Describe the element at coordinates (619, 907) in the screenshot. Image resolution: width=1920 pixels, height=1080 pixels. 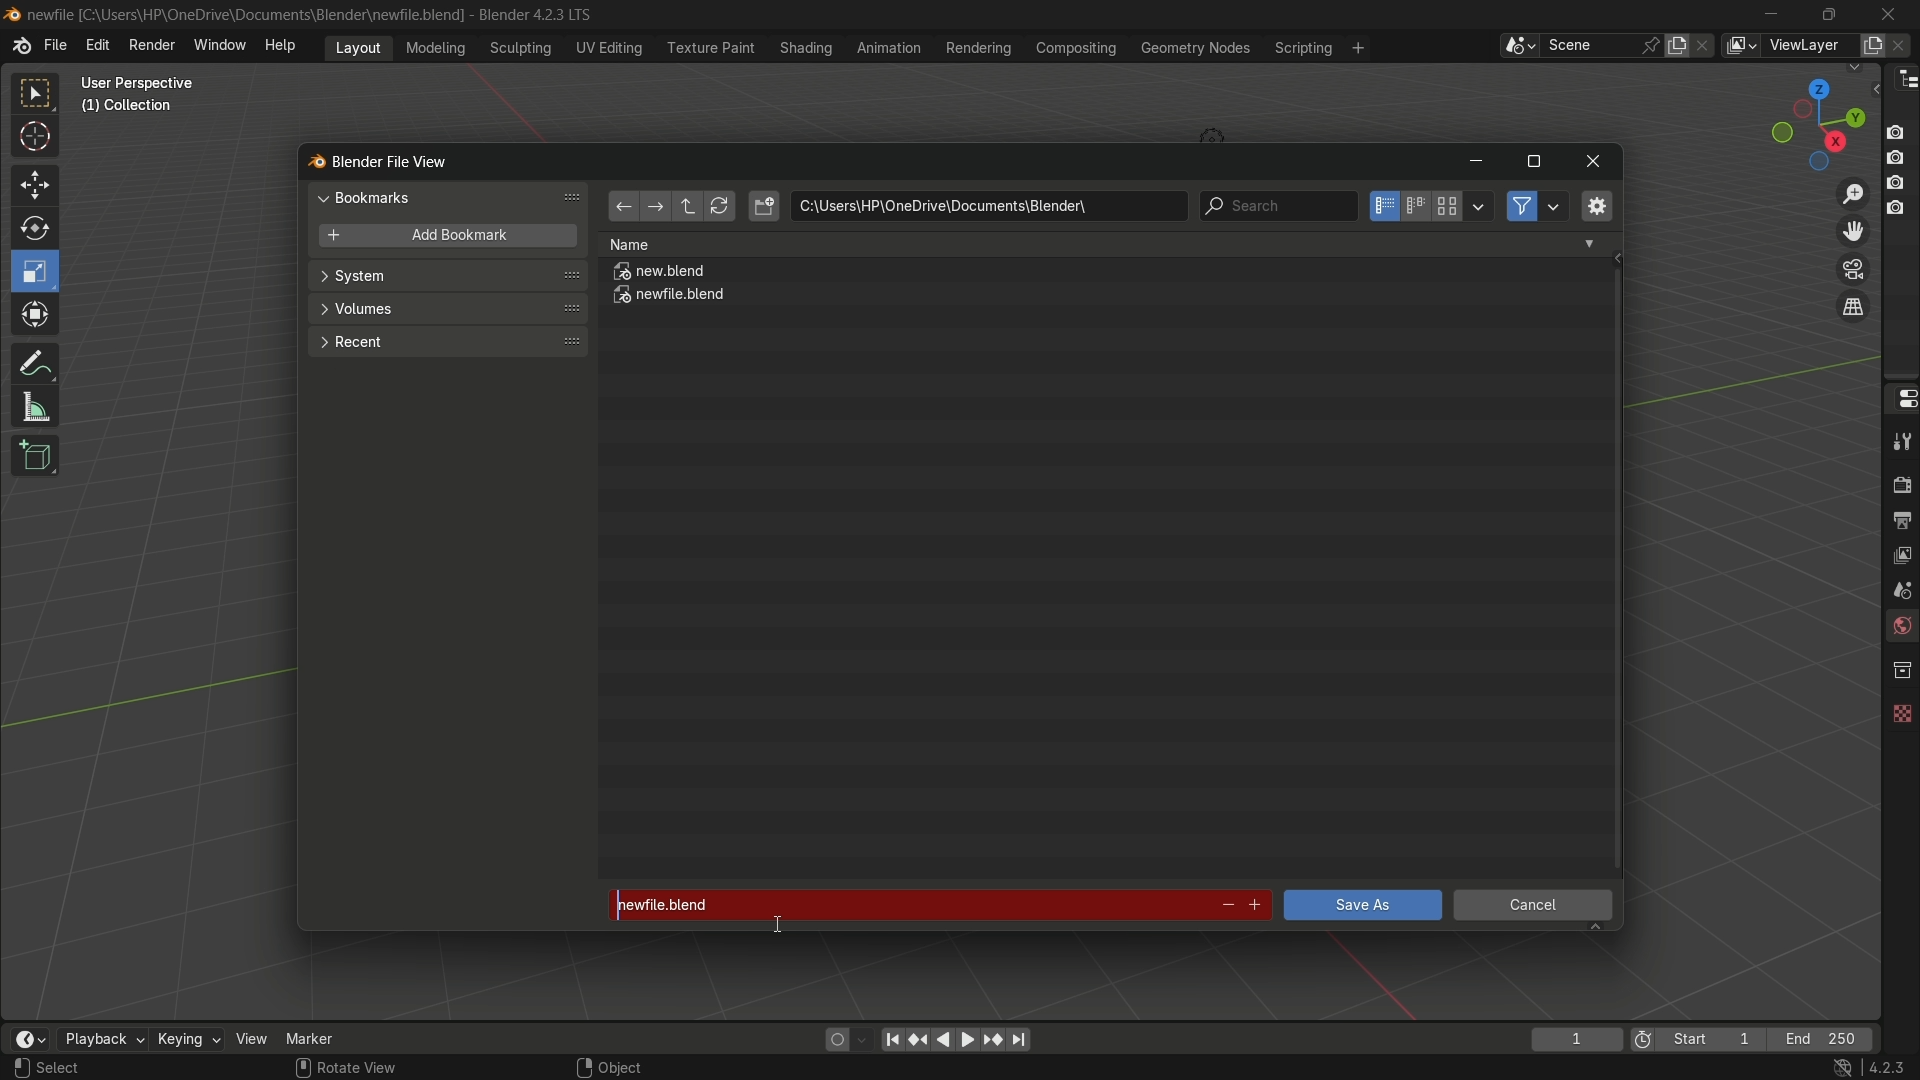
I see `cursor` at that location.